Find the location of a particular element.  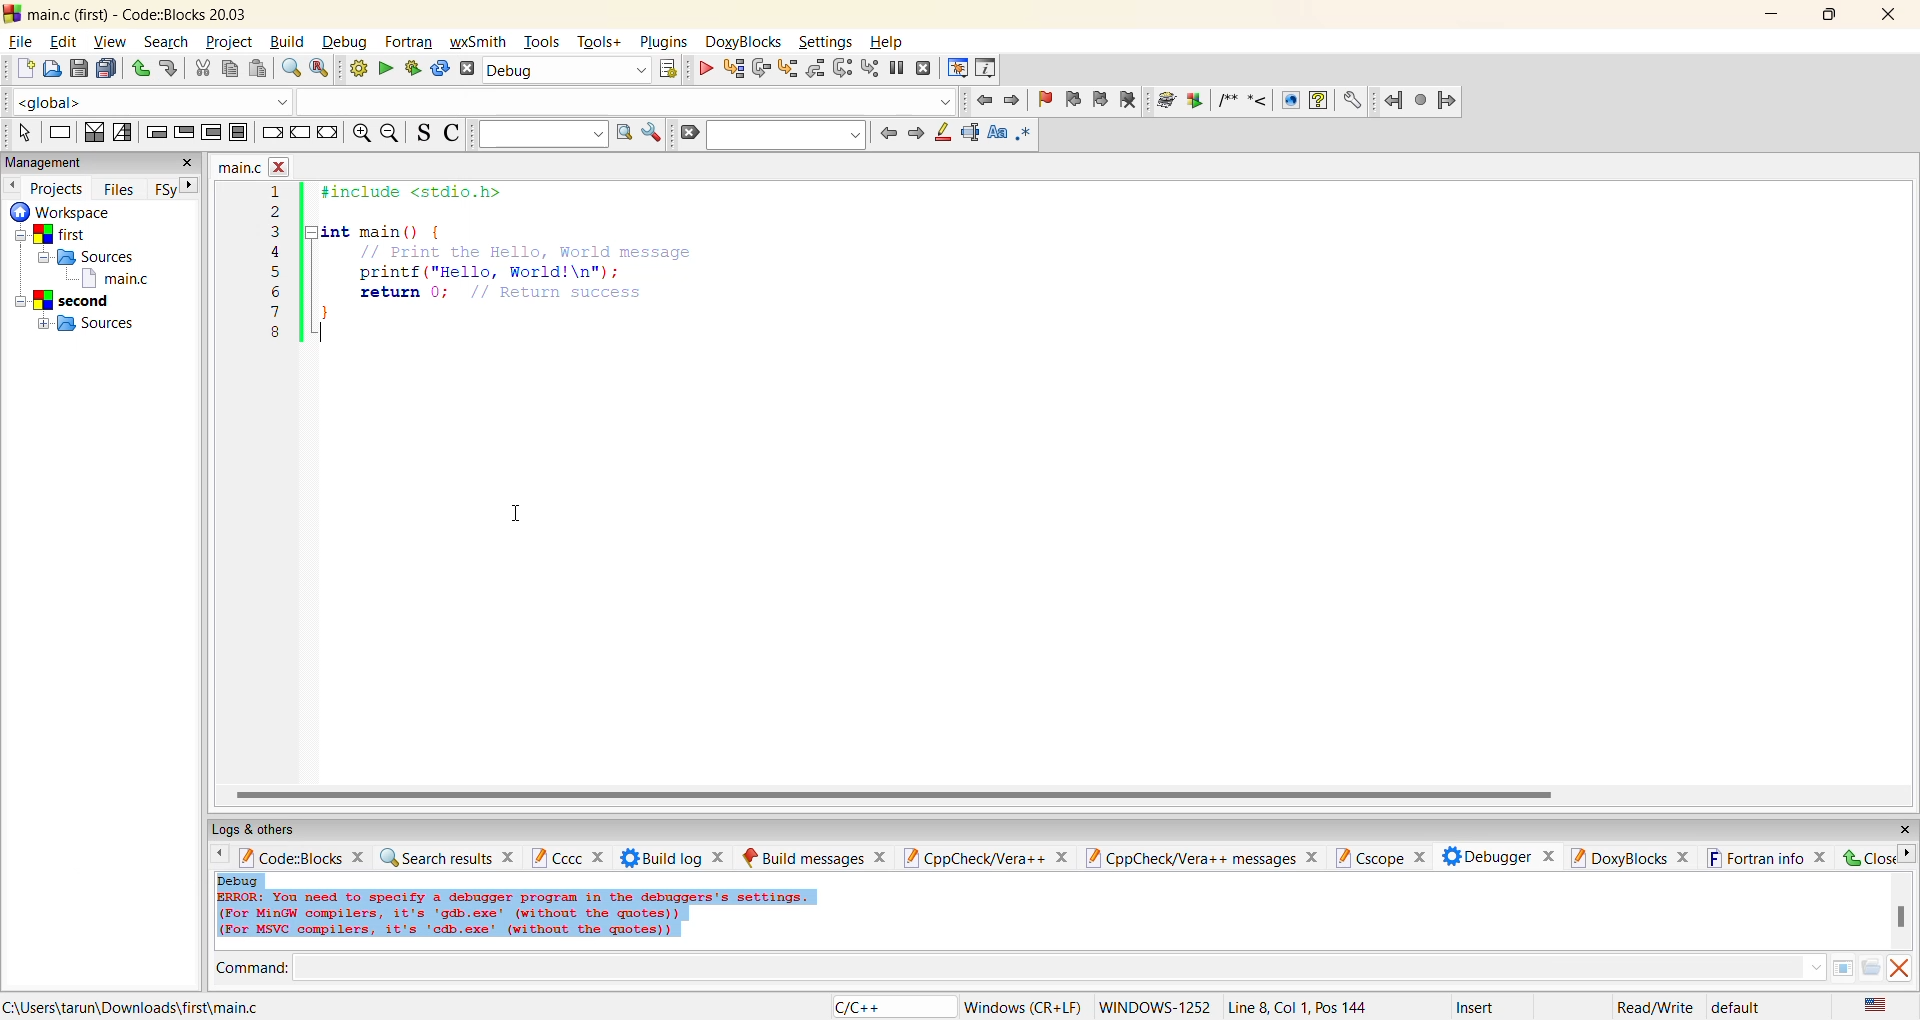

various info is located at coordinates (984, 69).